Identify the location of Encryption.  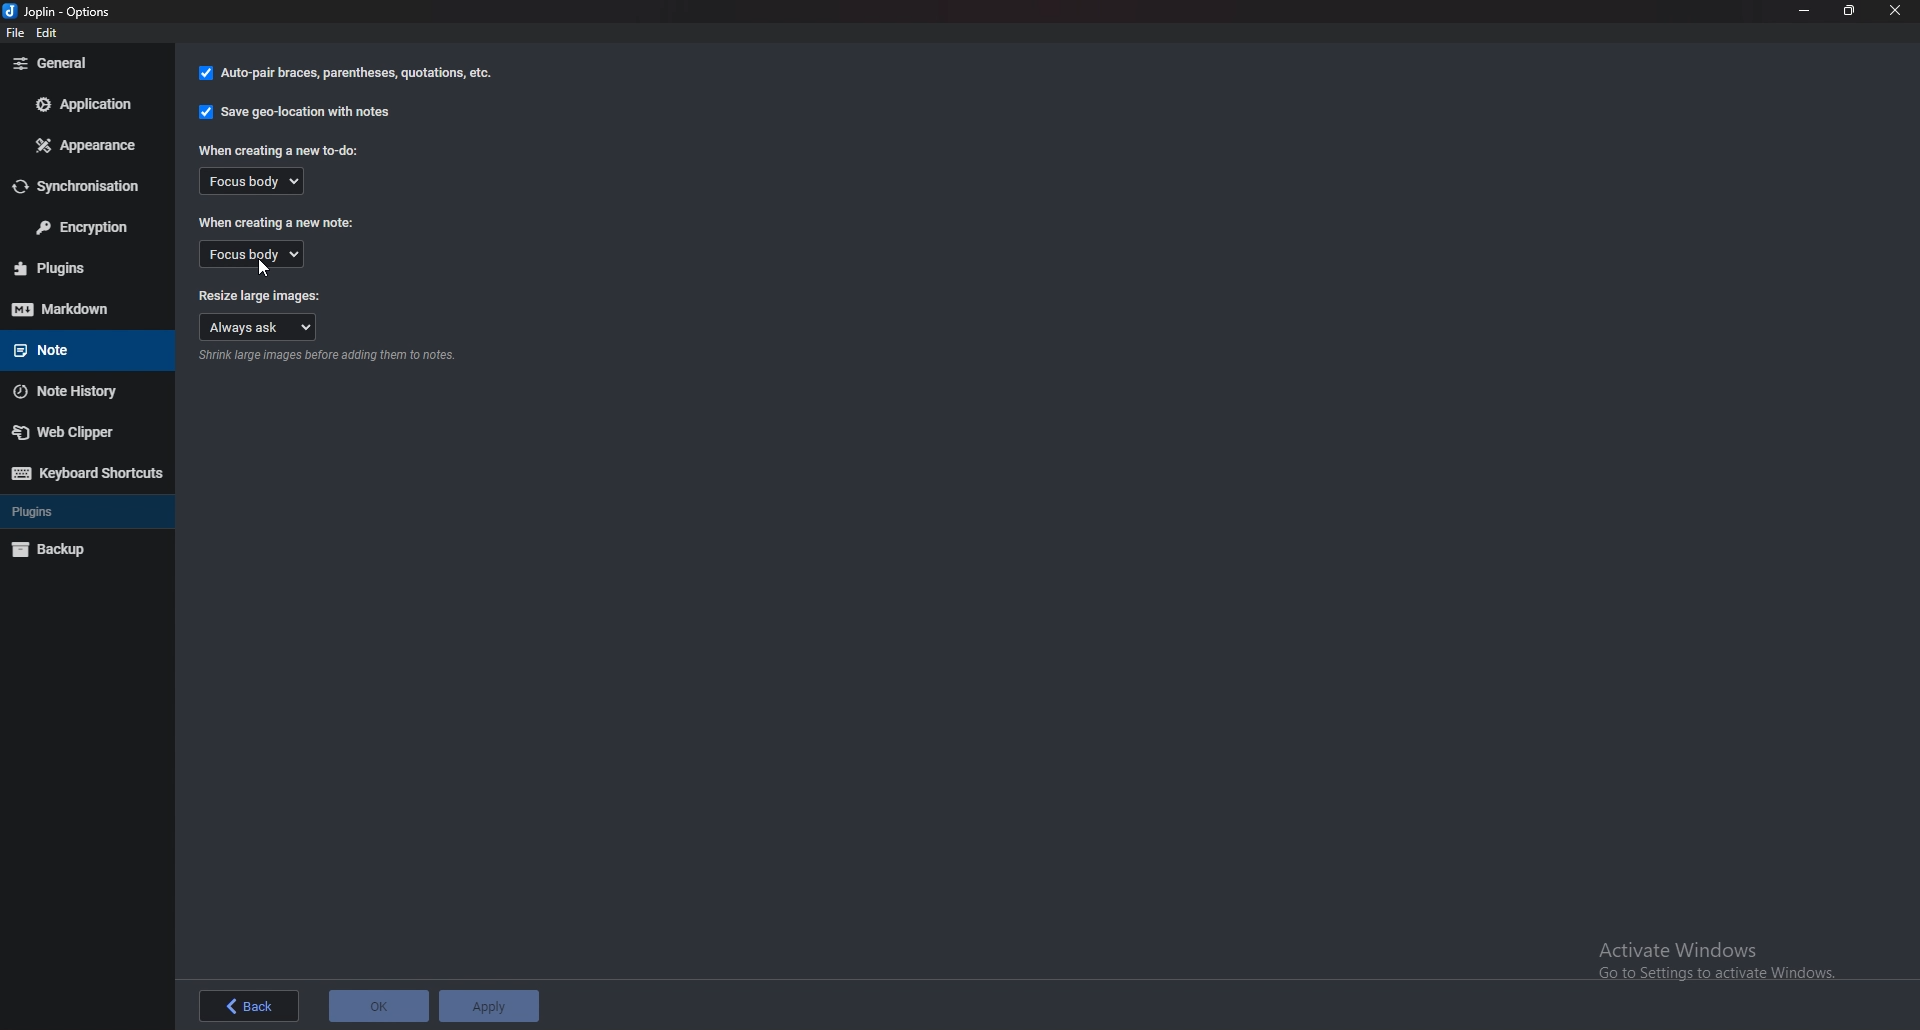
(81, 227).